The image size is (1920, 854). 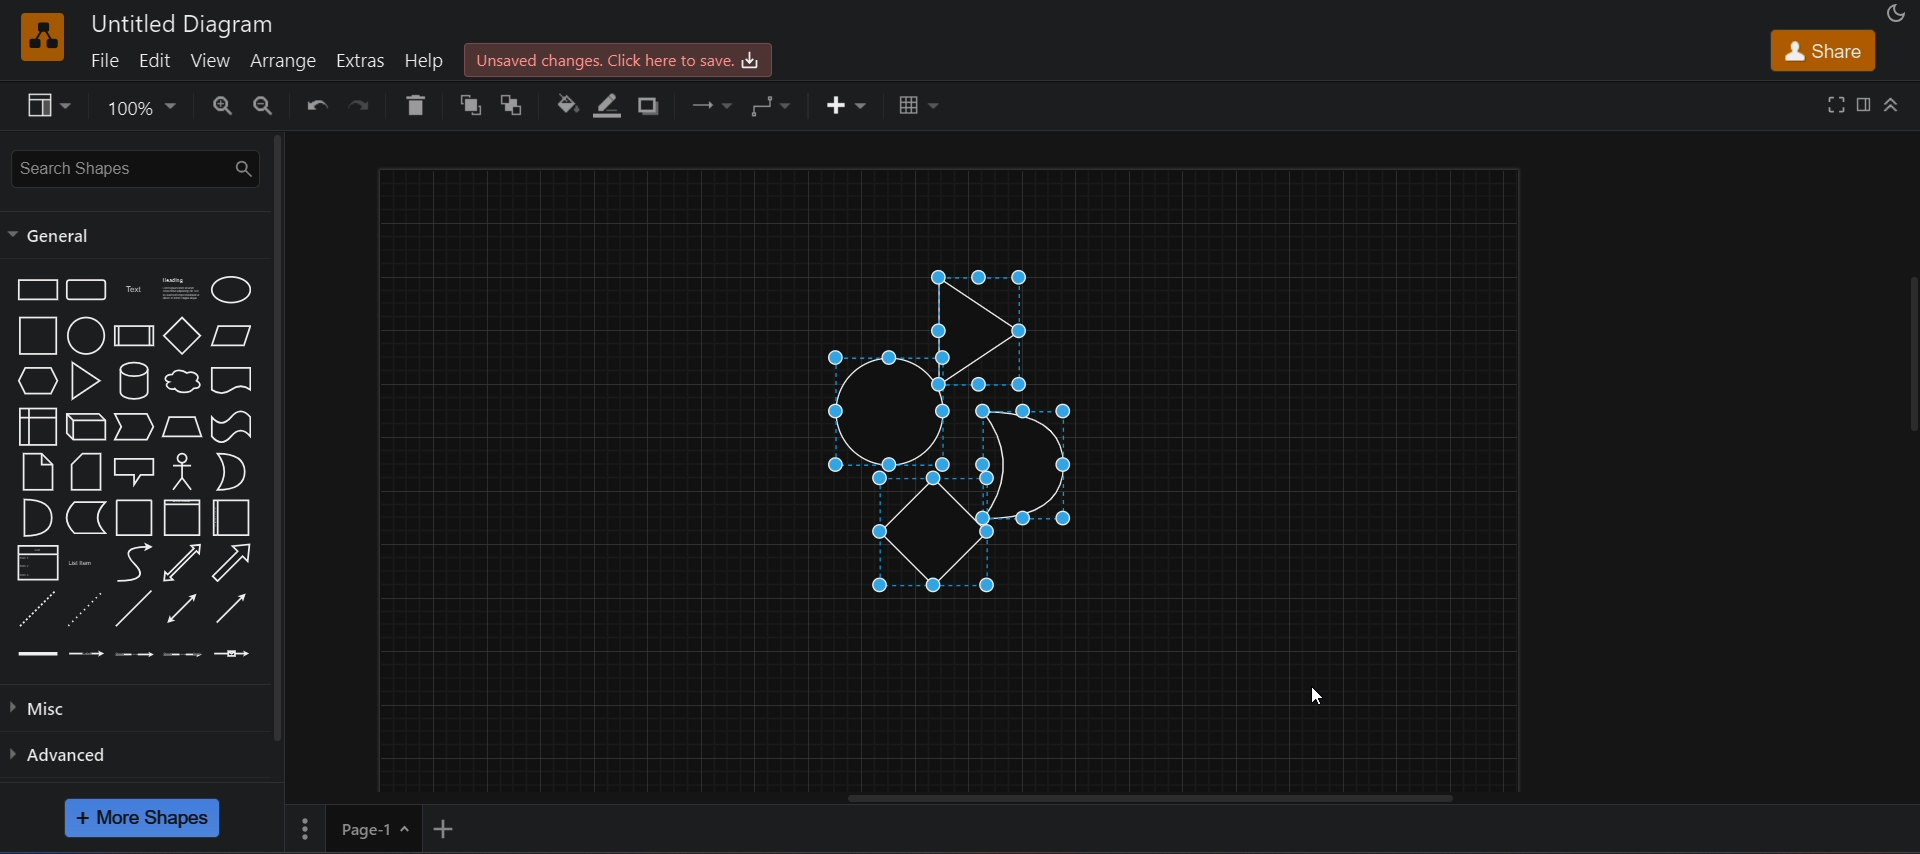 What do you see at coordinates (915, 104) in the screenshot?
I see `table` at bounding box center [915, 104].